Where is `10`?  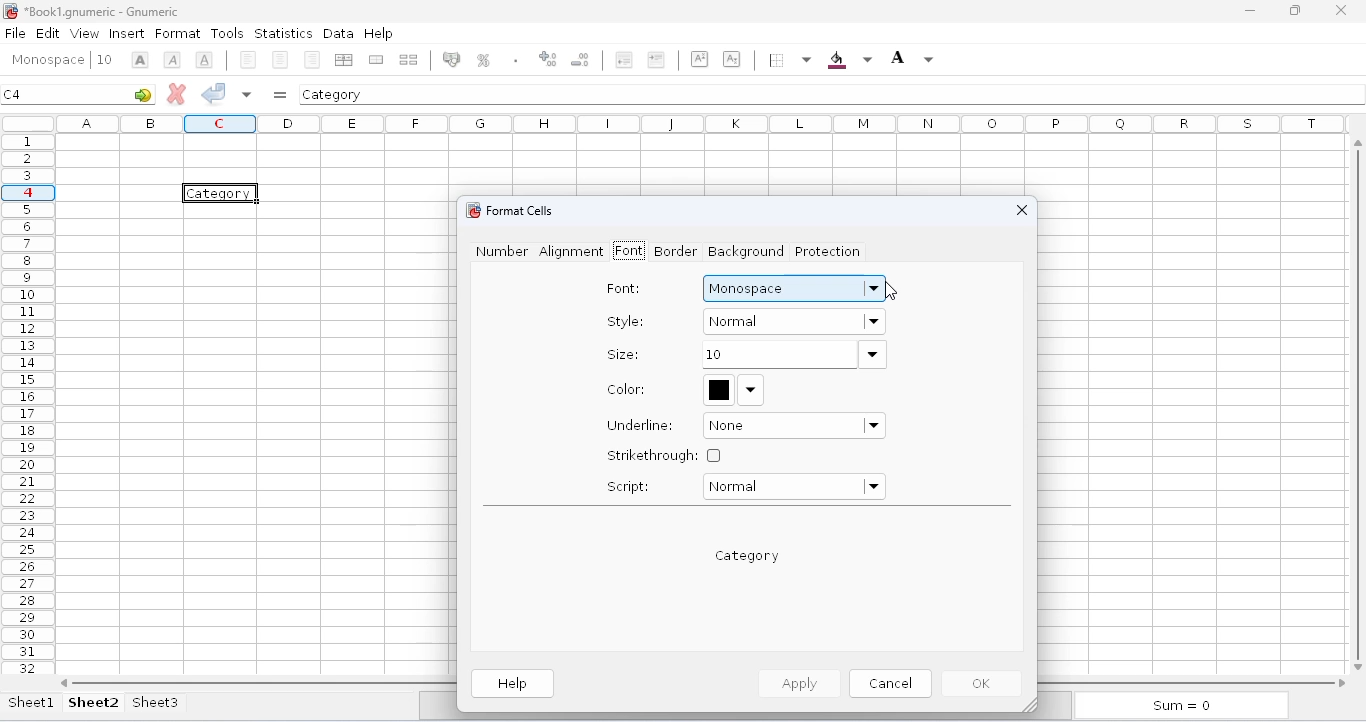
10 is located at coordinates (793, 355).